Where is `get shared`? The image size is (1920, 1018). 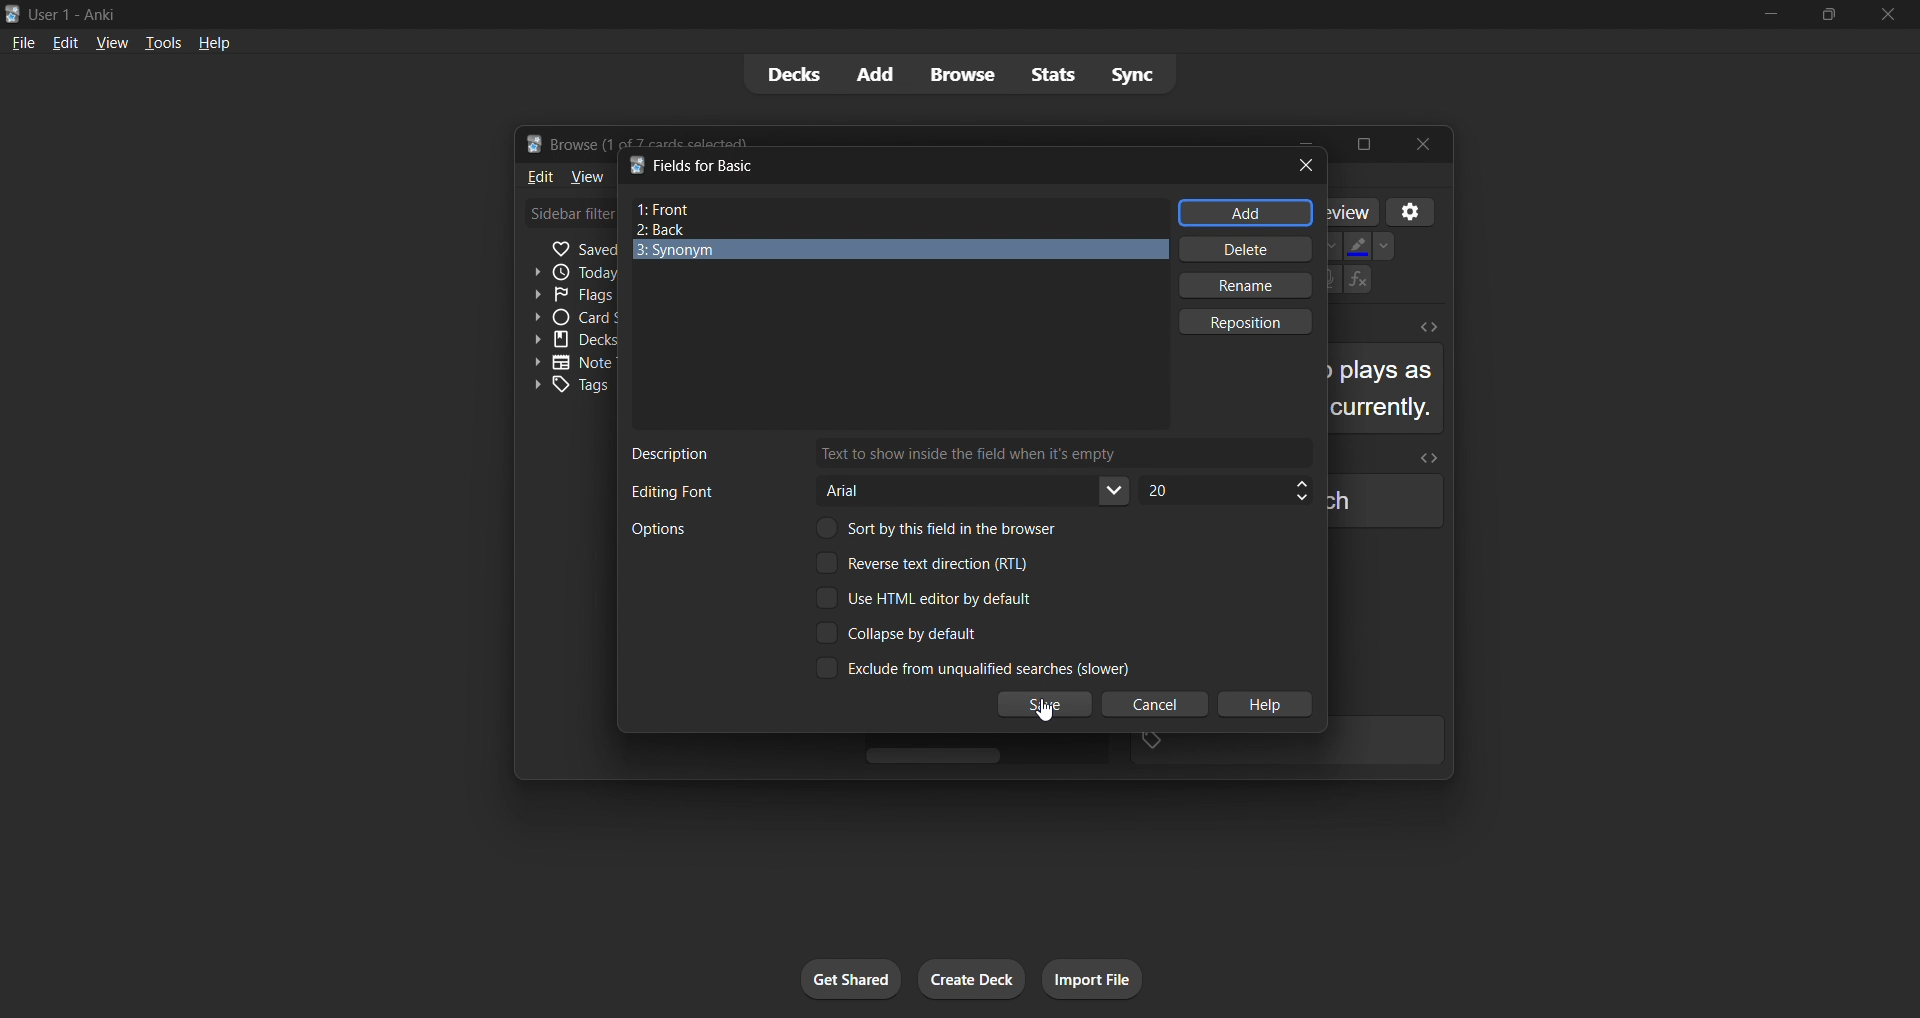 get shared is located at coordinates (846, 979).